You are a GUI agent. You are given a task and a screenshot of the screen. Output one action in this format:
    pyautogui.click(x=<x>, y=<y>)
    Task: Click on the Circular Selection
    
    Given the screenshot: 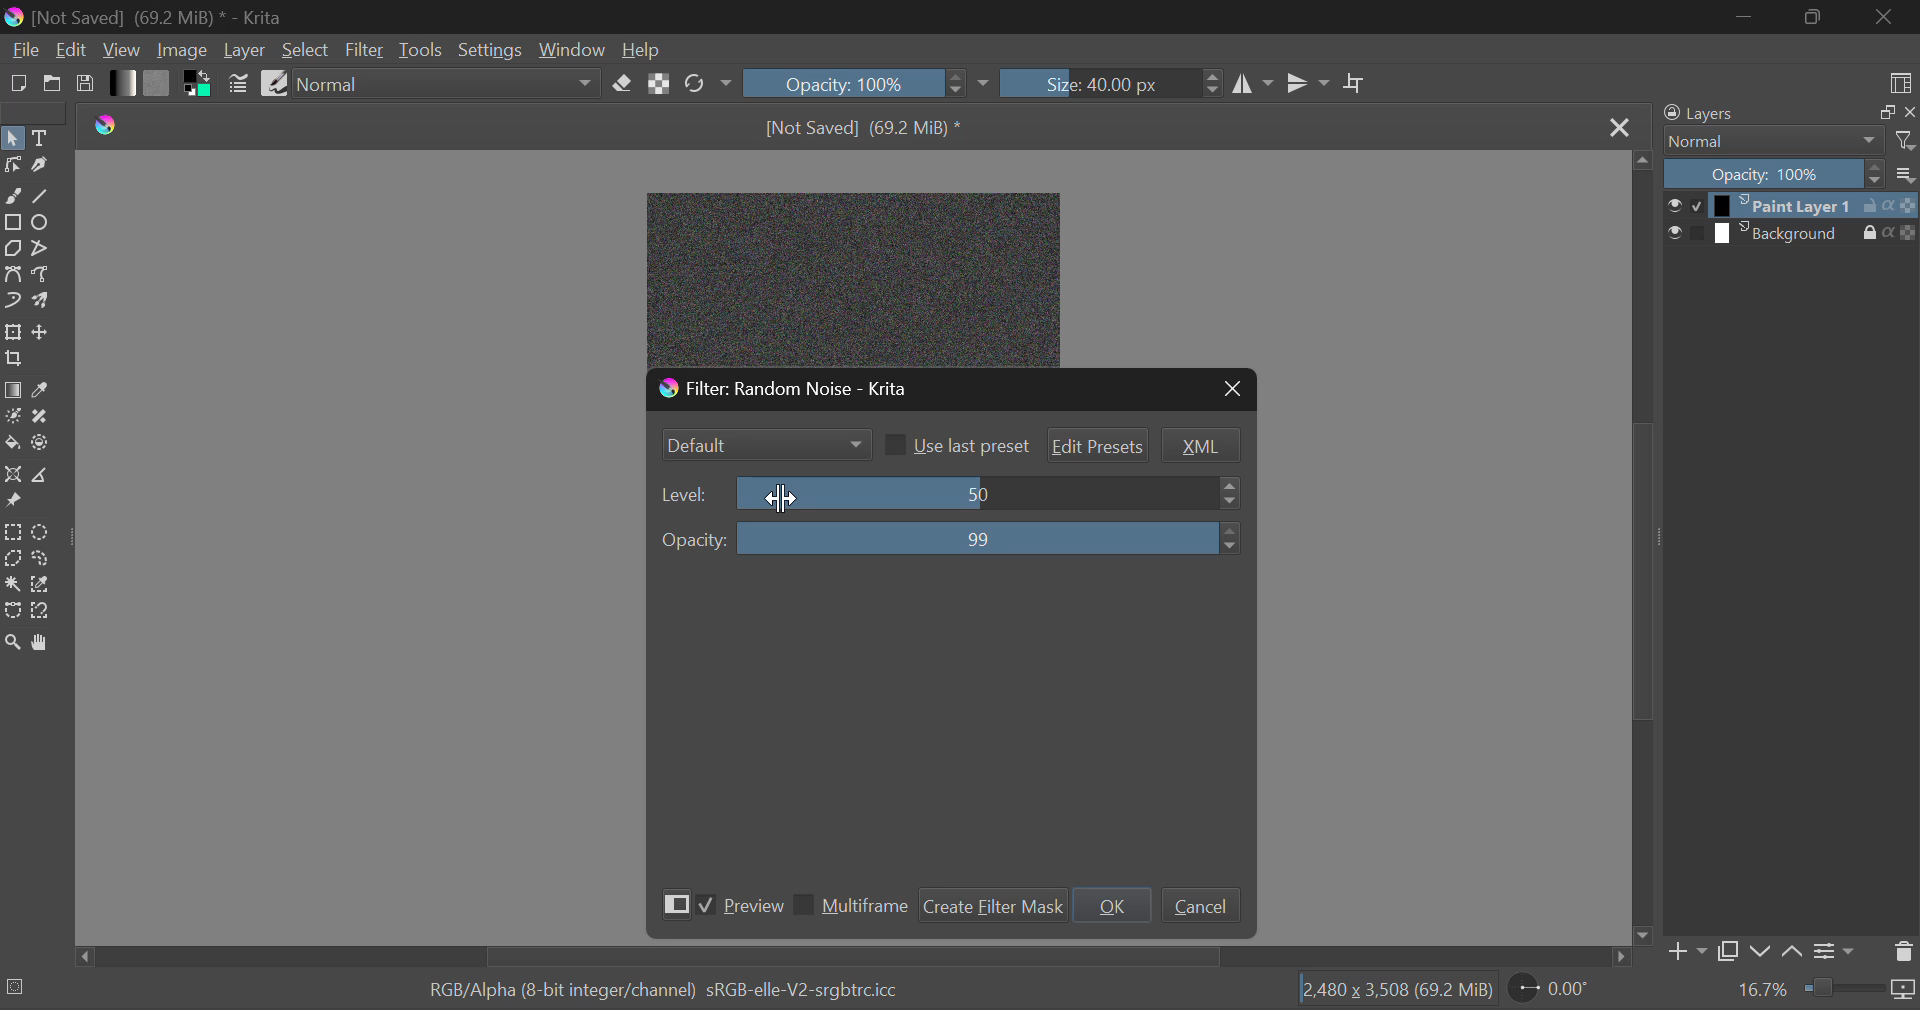 What is the action you would take?
    pyautogui.click(x=44, y=532)
    